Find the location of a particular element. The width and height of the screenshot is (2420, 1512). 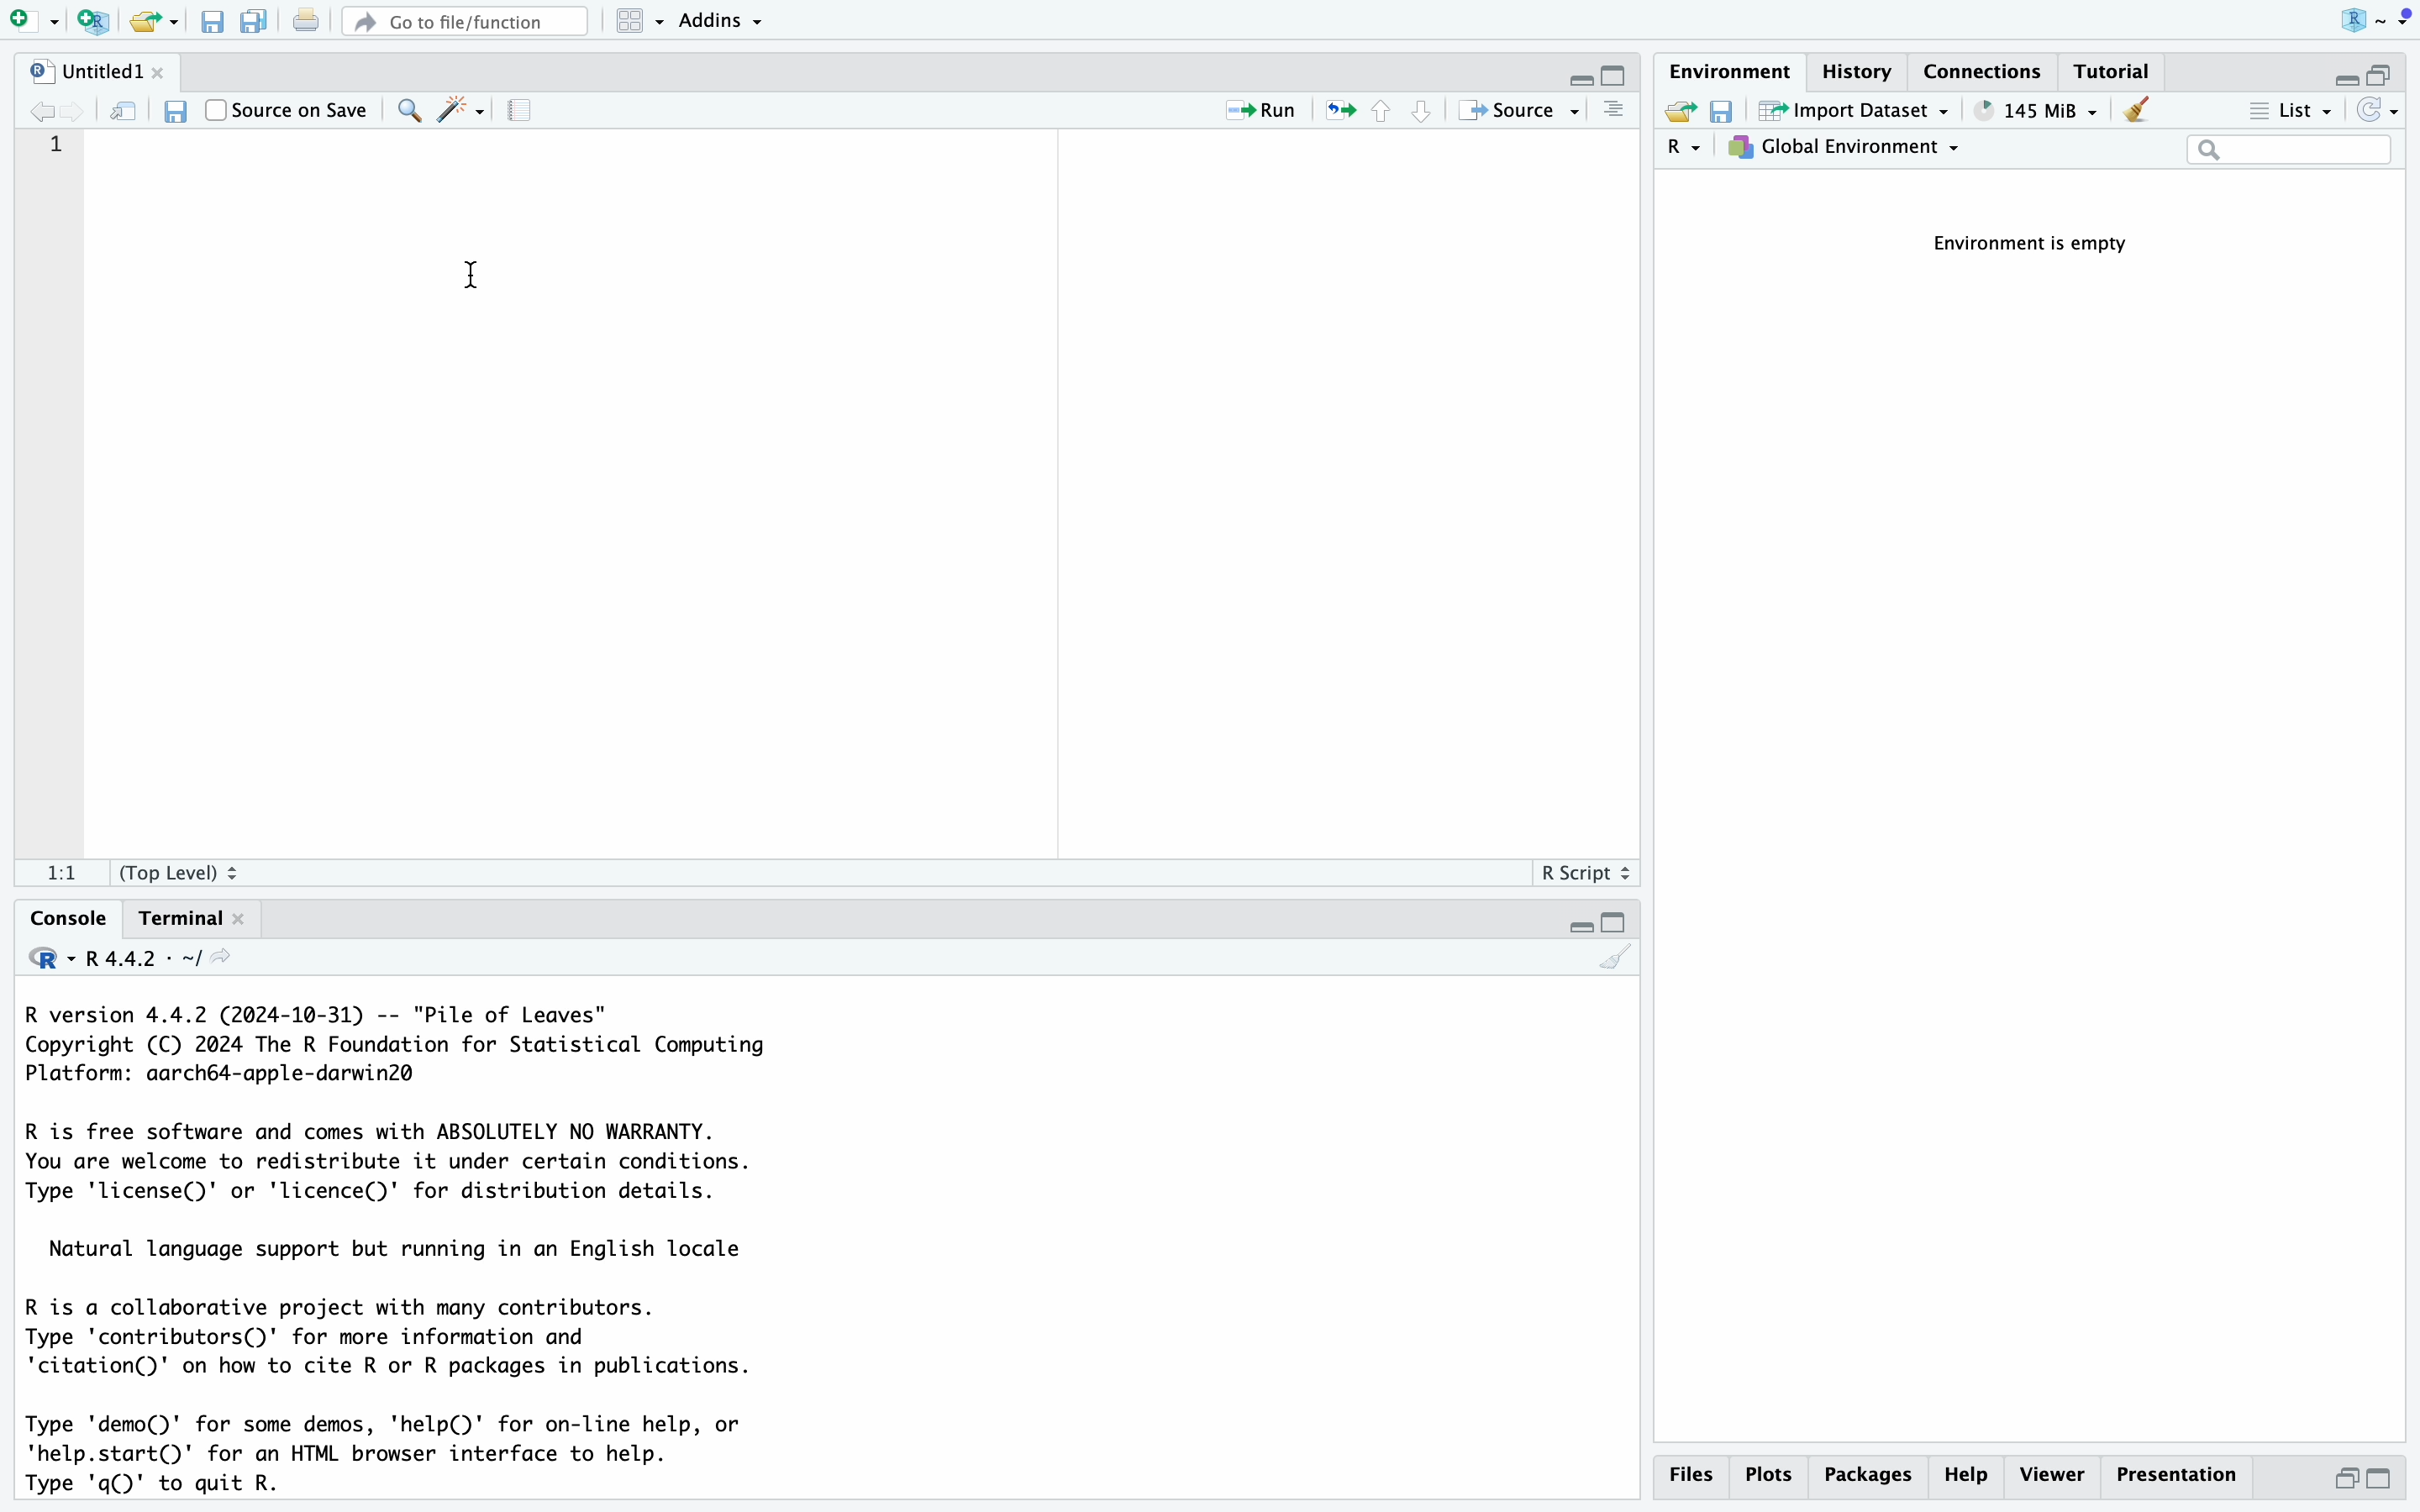

import dataset is located at coordinates (1855, 112).